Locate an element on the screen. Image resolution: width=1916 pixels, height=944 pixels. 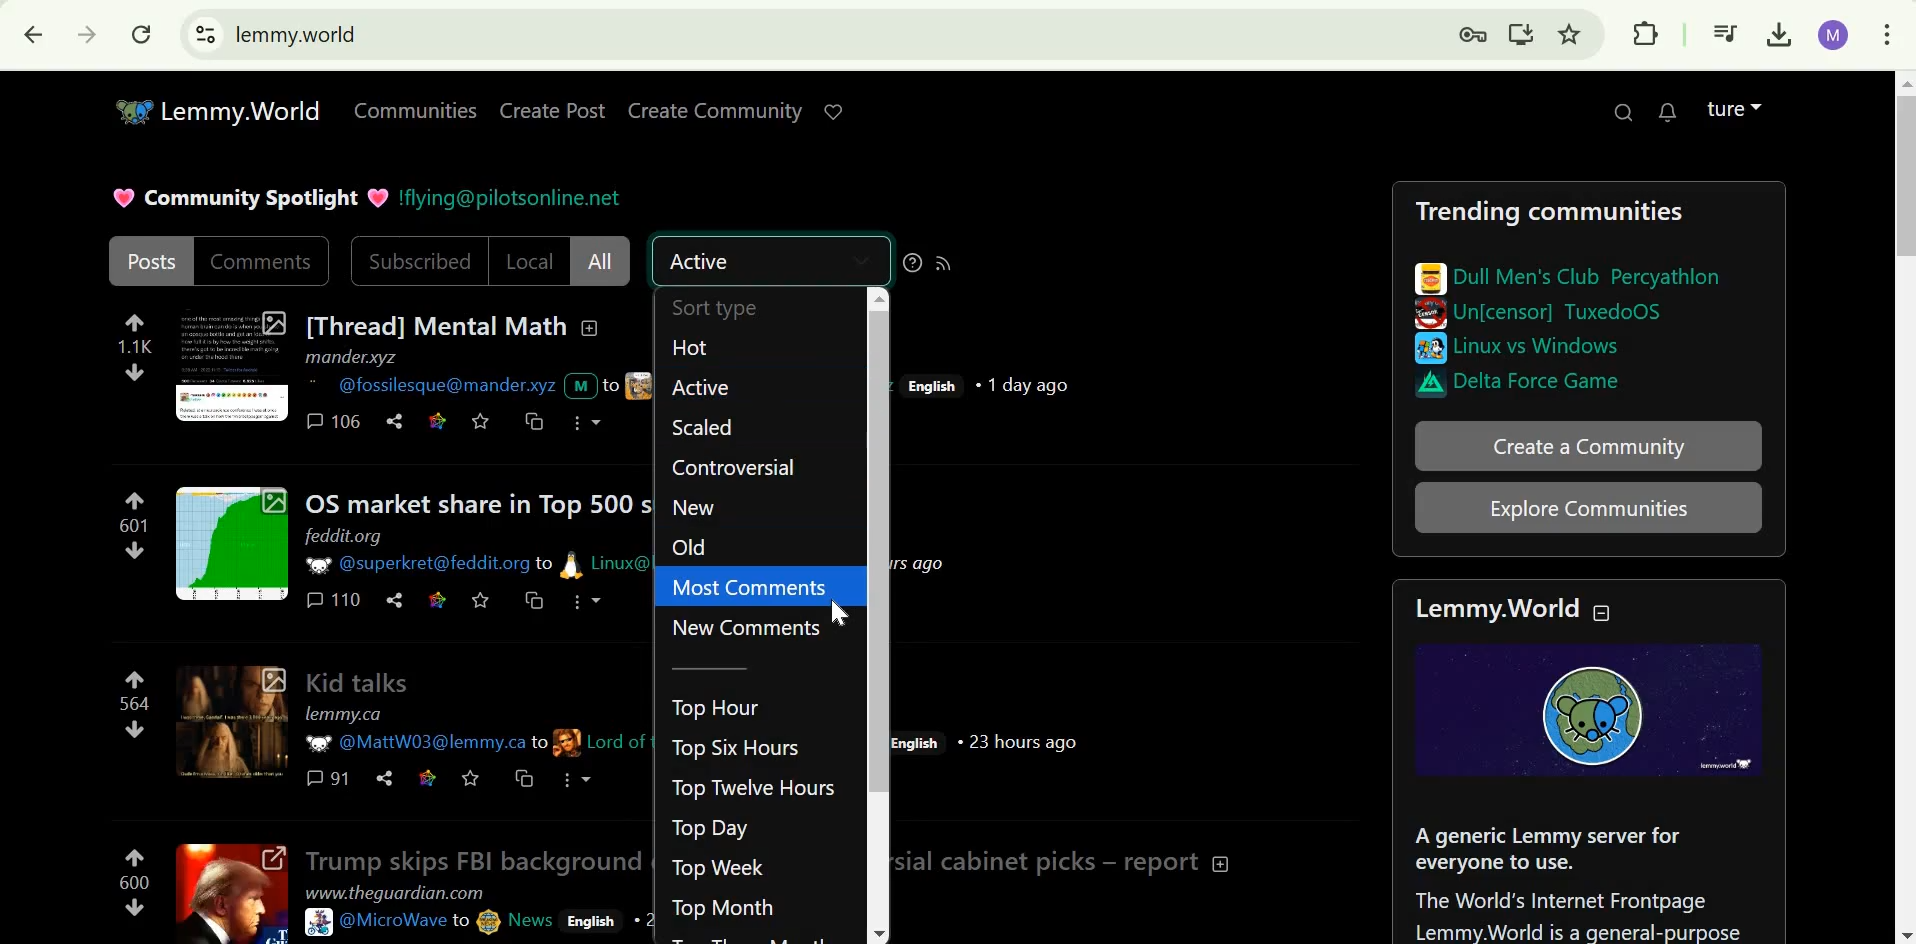
Account is located at coordinates (1733, 109).